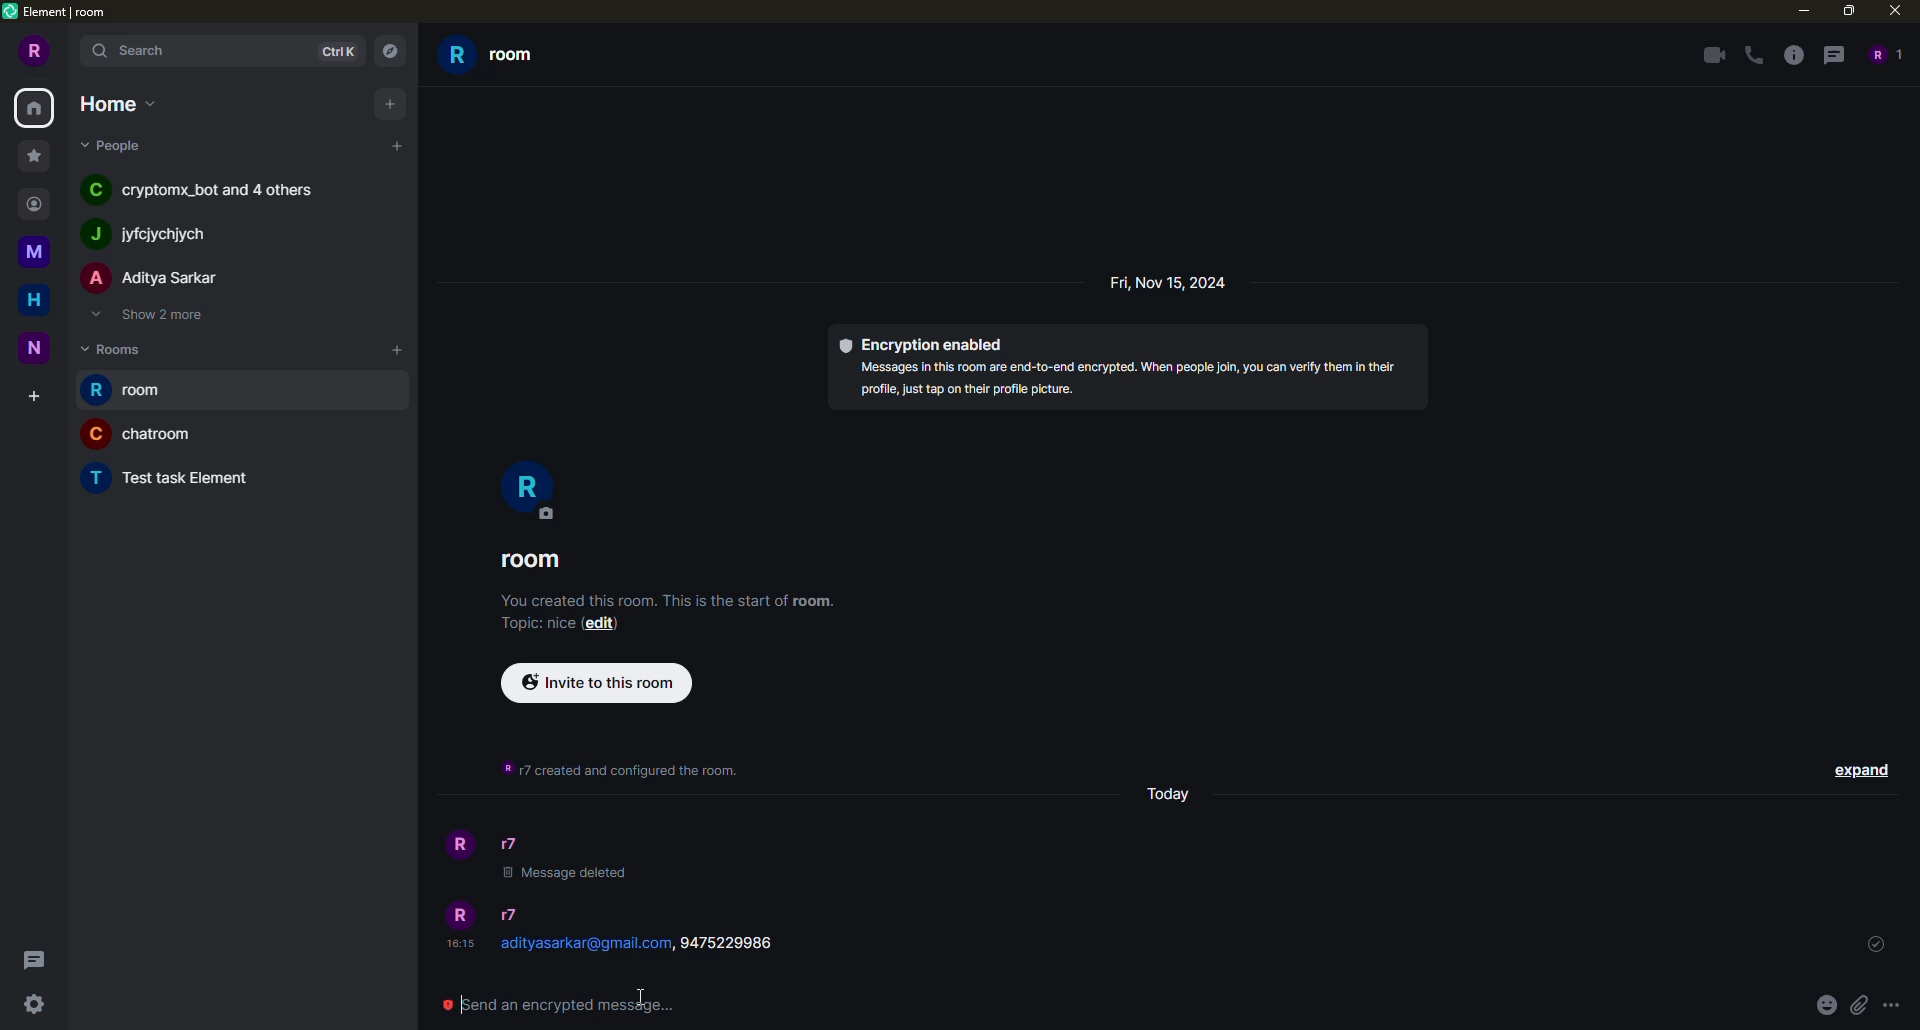  What do you see at coordinates (1858, 1006) in the screenshot?
I see `attach` at bounding box center [1858, 1006].